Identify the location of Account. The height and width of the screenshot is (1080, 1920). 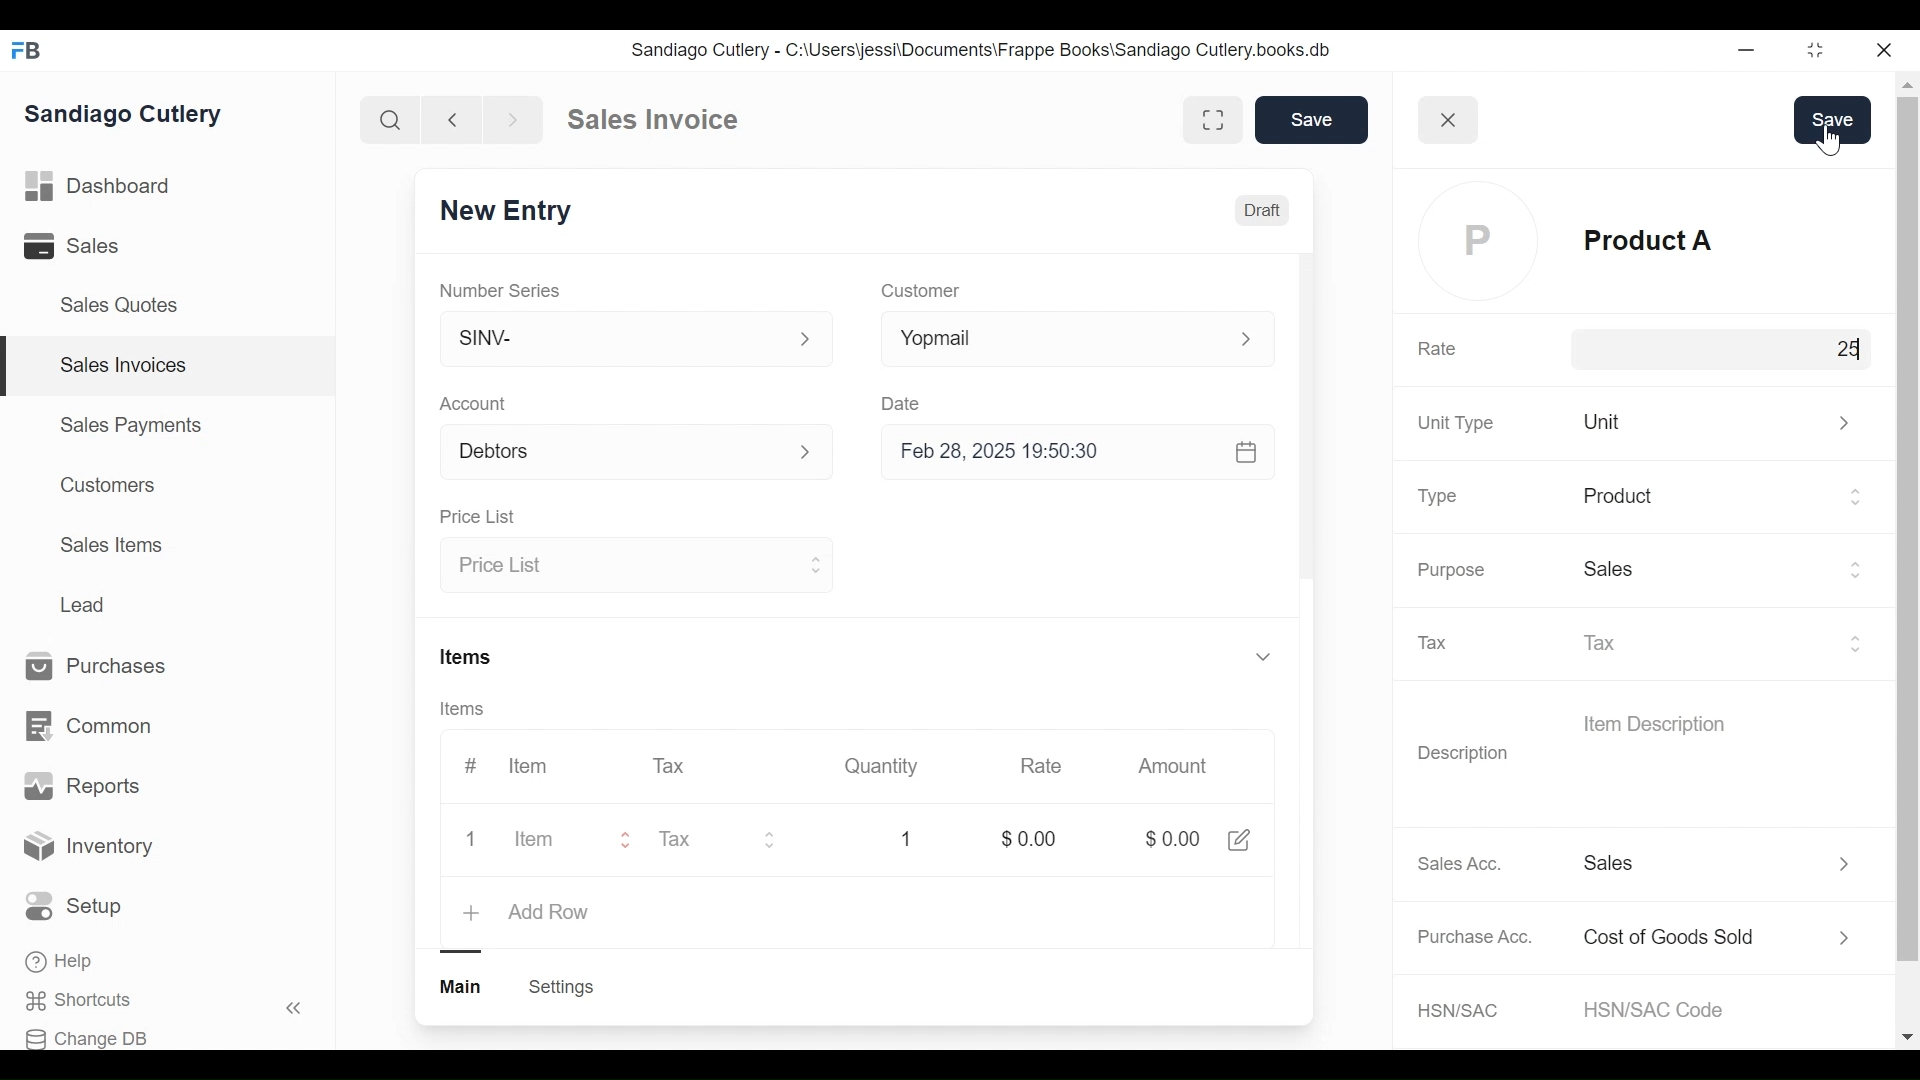
(476, 403).